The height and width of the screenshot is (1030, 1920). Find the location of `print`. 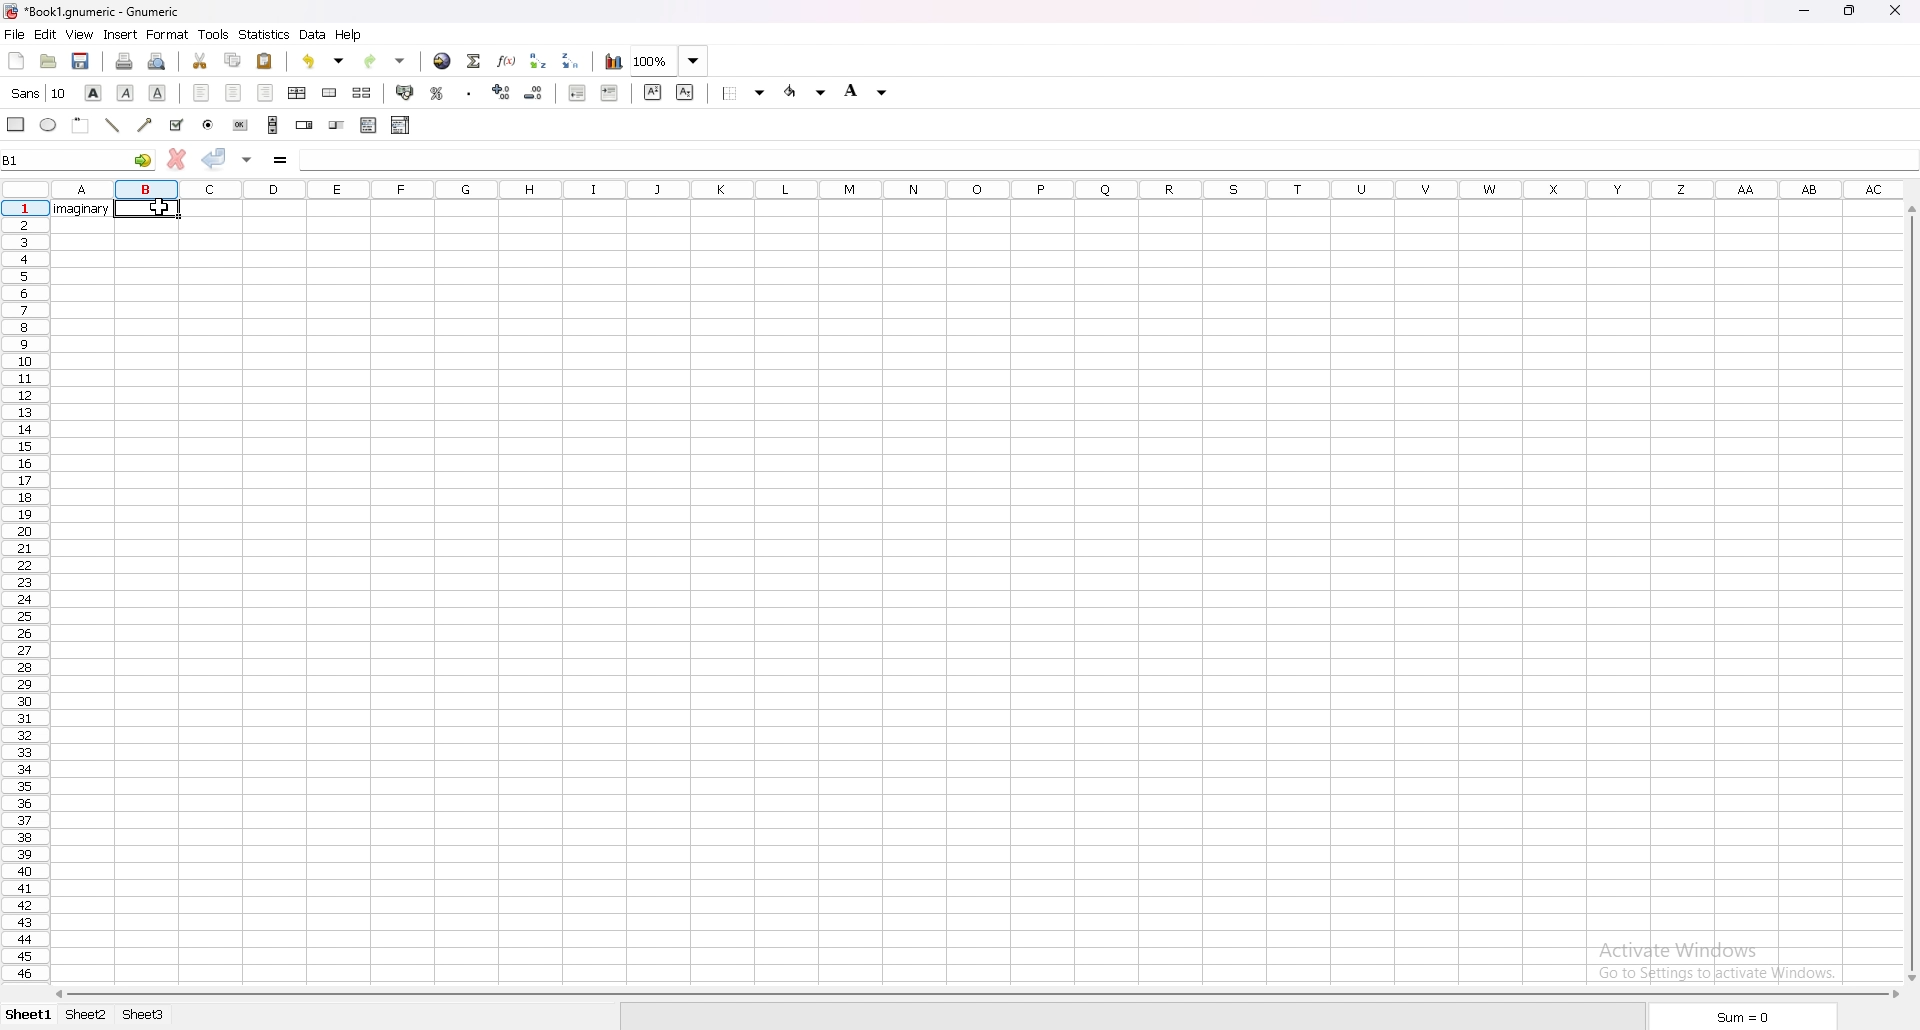

print is located at coordinates (124, 60).